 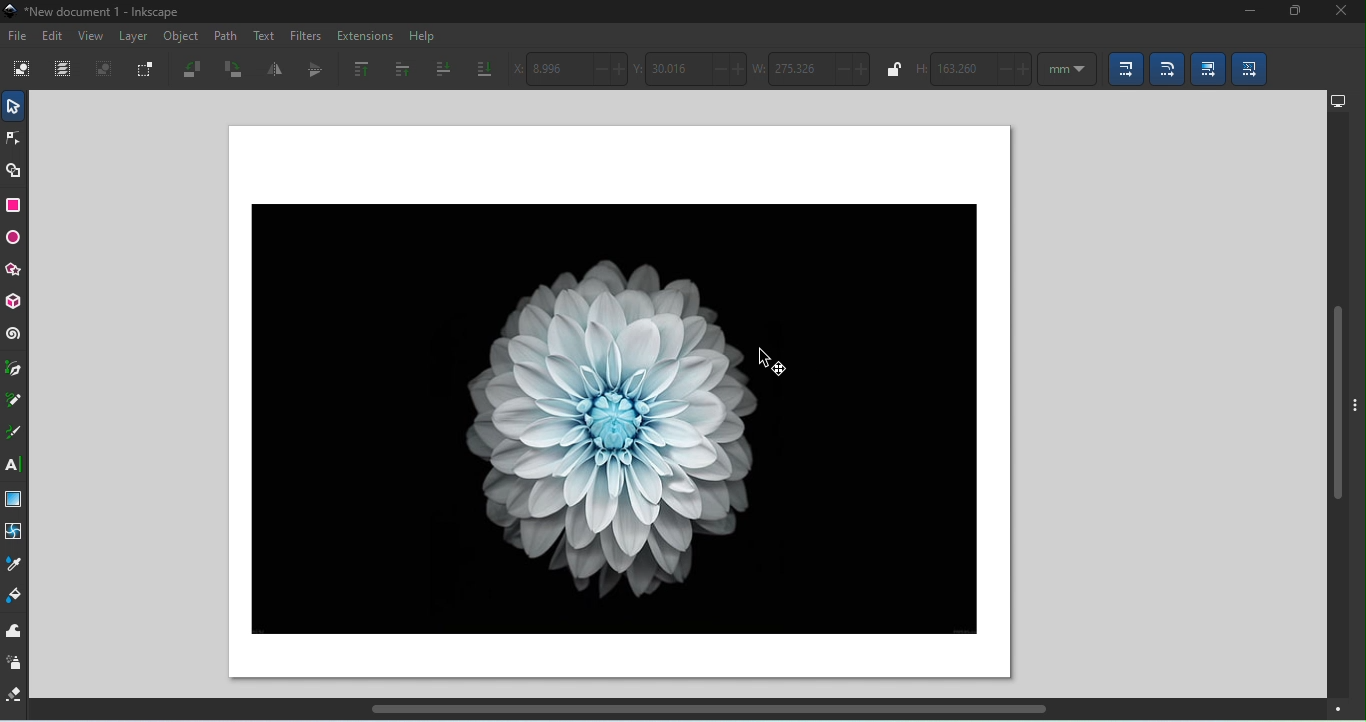 I want to click on Edit, so click(x=53, y=36).